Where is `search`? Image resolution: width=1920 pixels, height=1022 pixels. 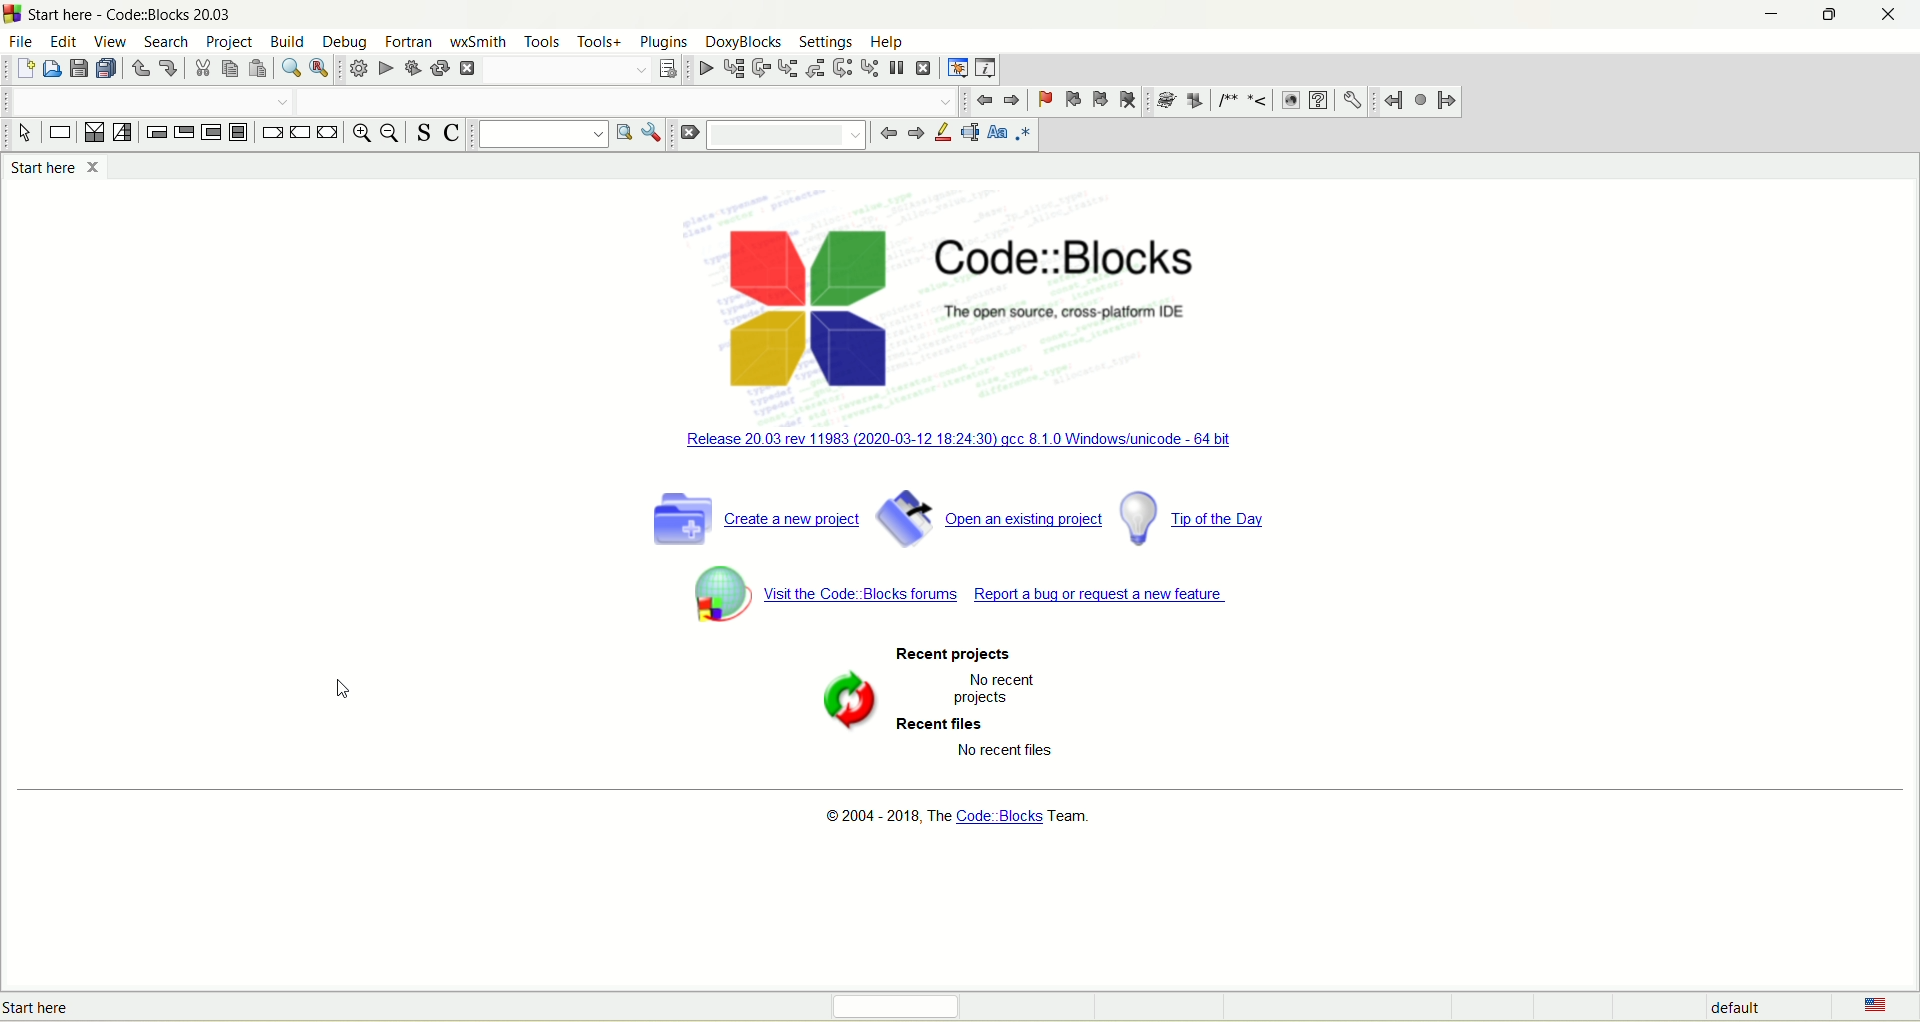 search is located at coordinates (169, 42).